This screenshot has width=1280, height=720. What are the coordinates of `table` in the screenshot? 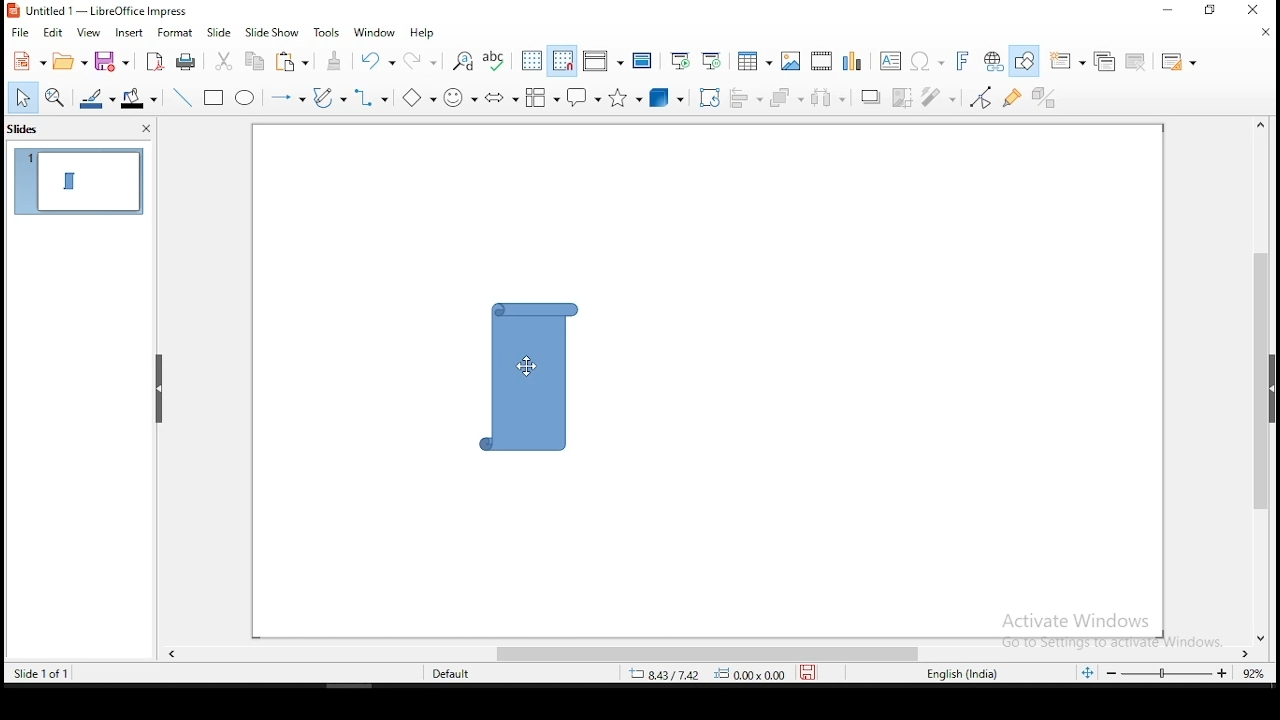 It's located at (754, 60).